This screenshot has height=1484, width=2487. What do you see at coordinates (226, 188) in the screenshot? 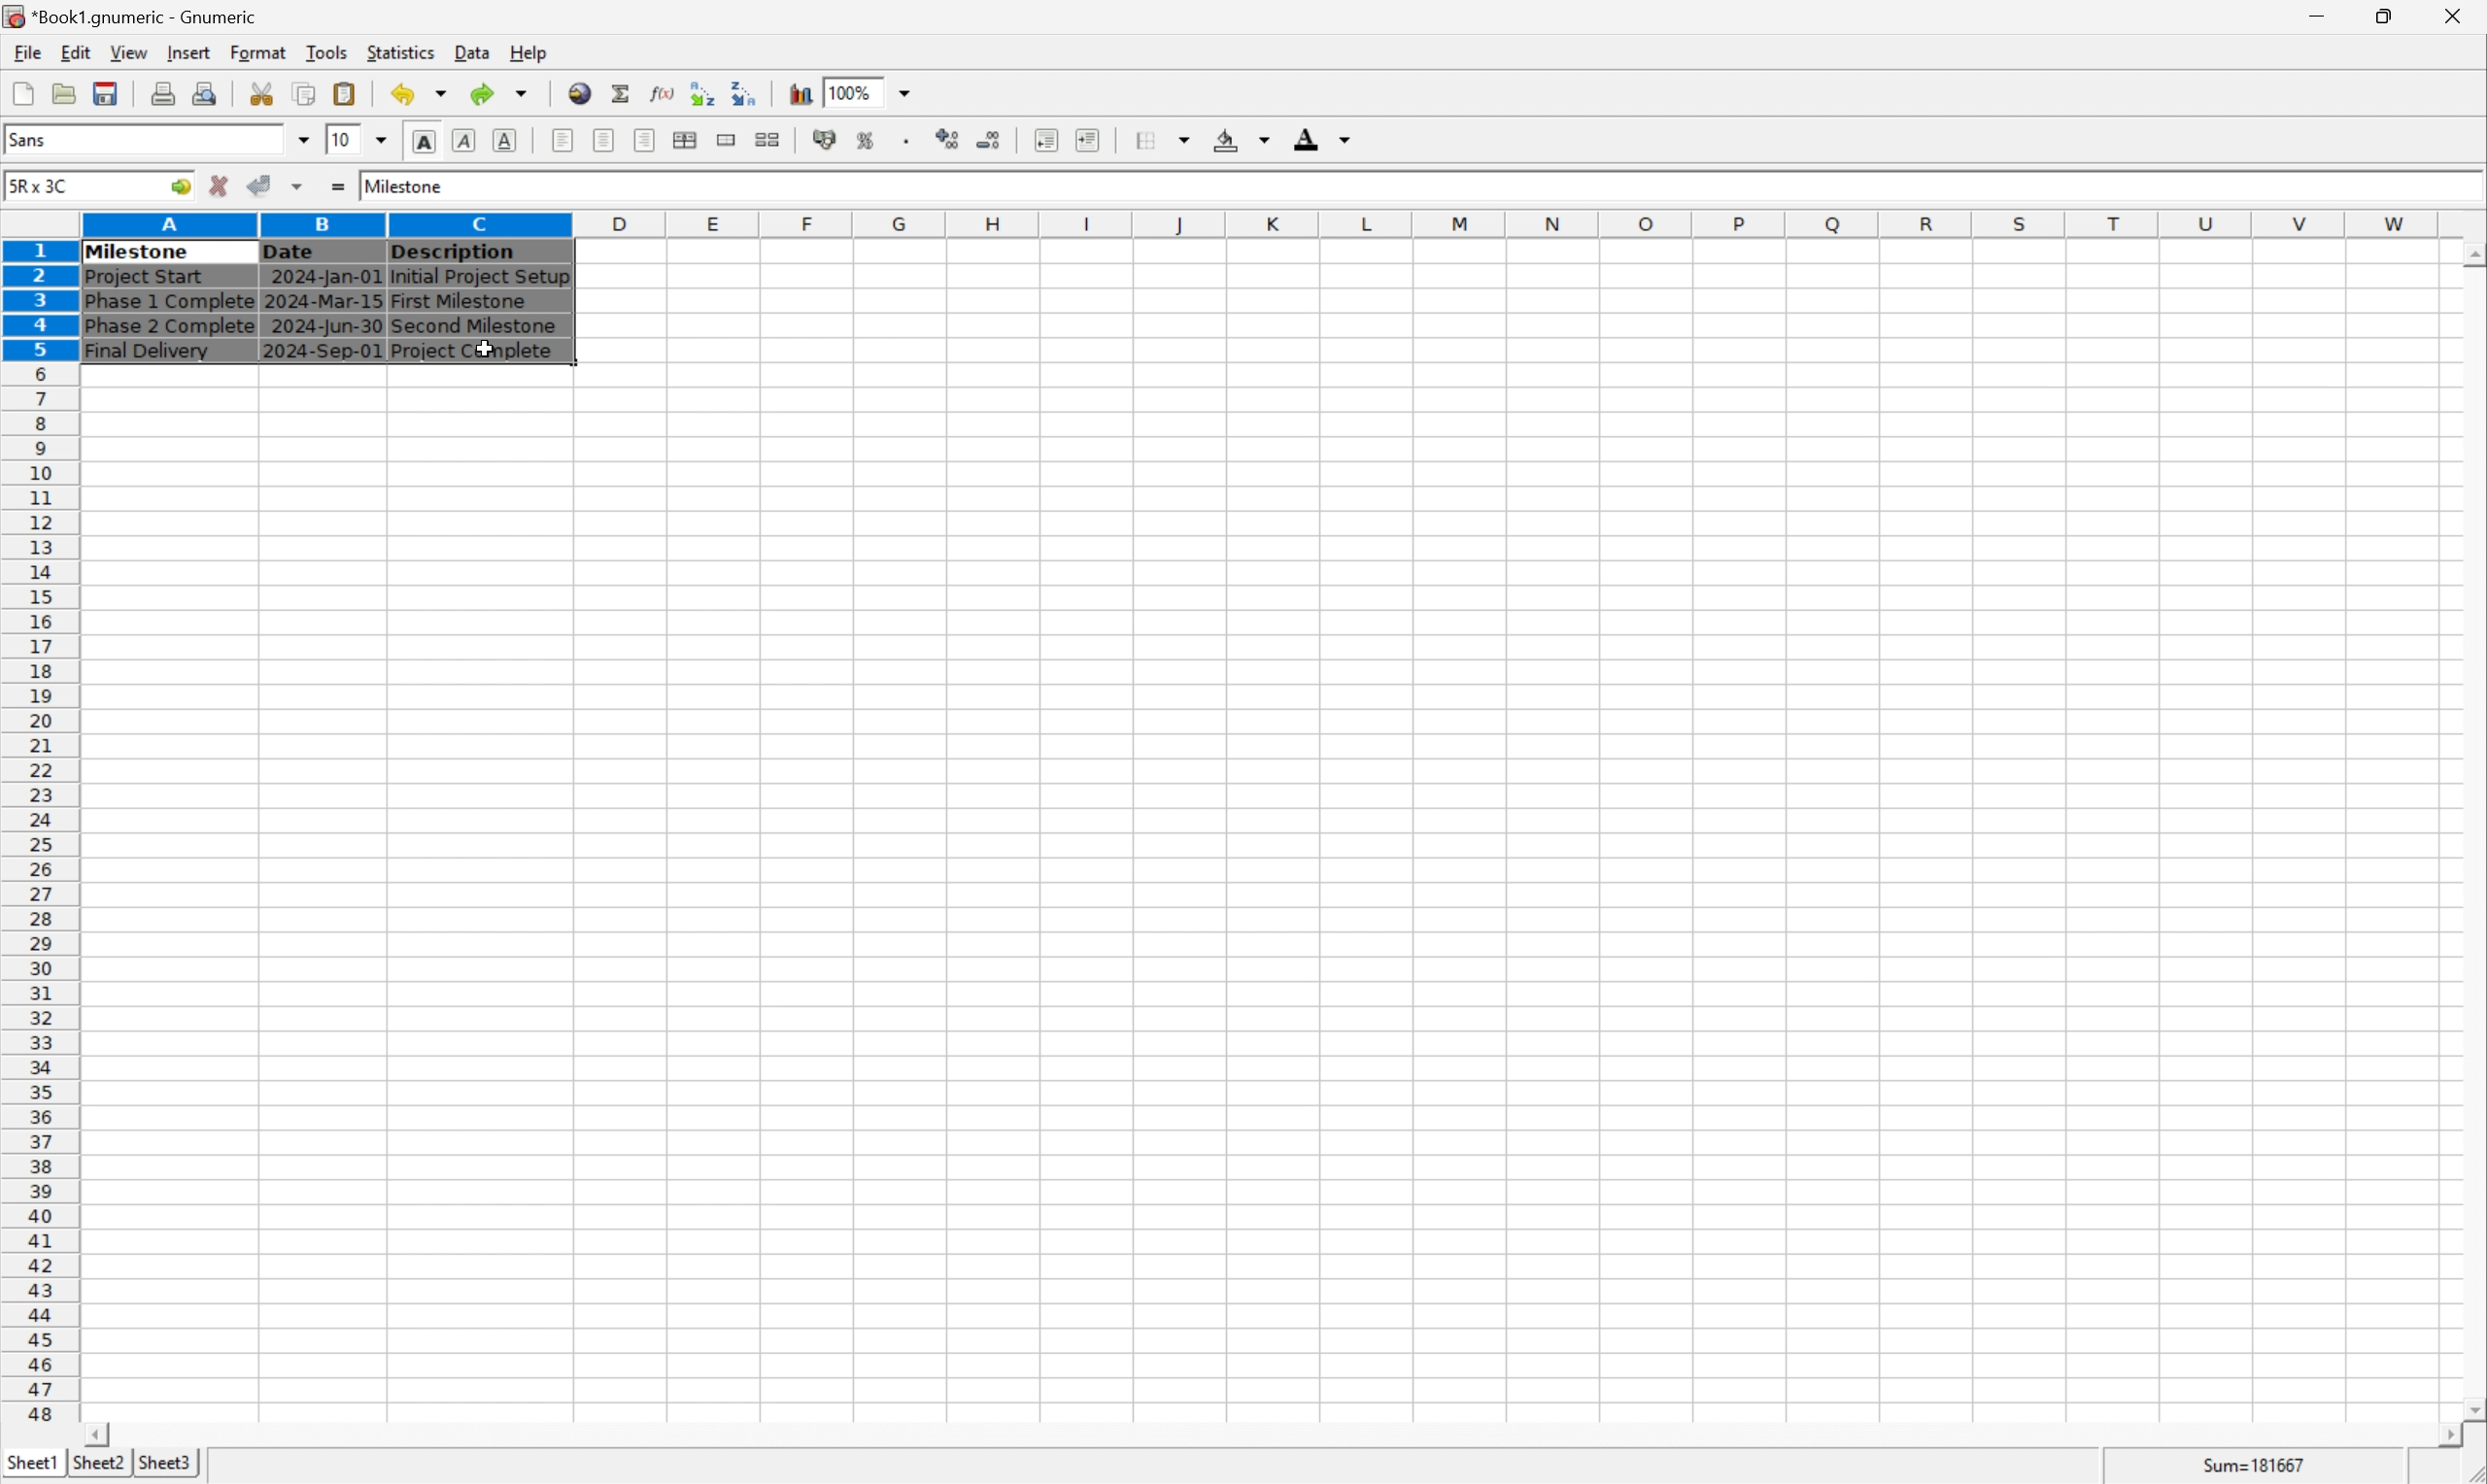
I see `cancel changes` at bounding box center [226, 188].